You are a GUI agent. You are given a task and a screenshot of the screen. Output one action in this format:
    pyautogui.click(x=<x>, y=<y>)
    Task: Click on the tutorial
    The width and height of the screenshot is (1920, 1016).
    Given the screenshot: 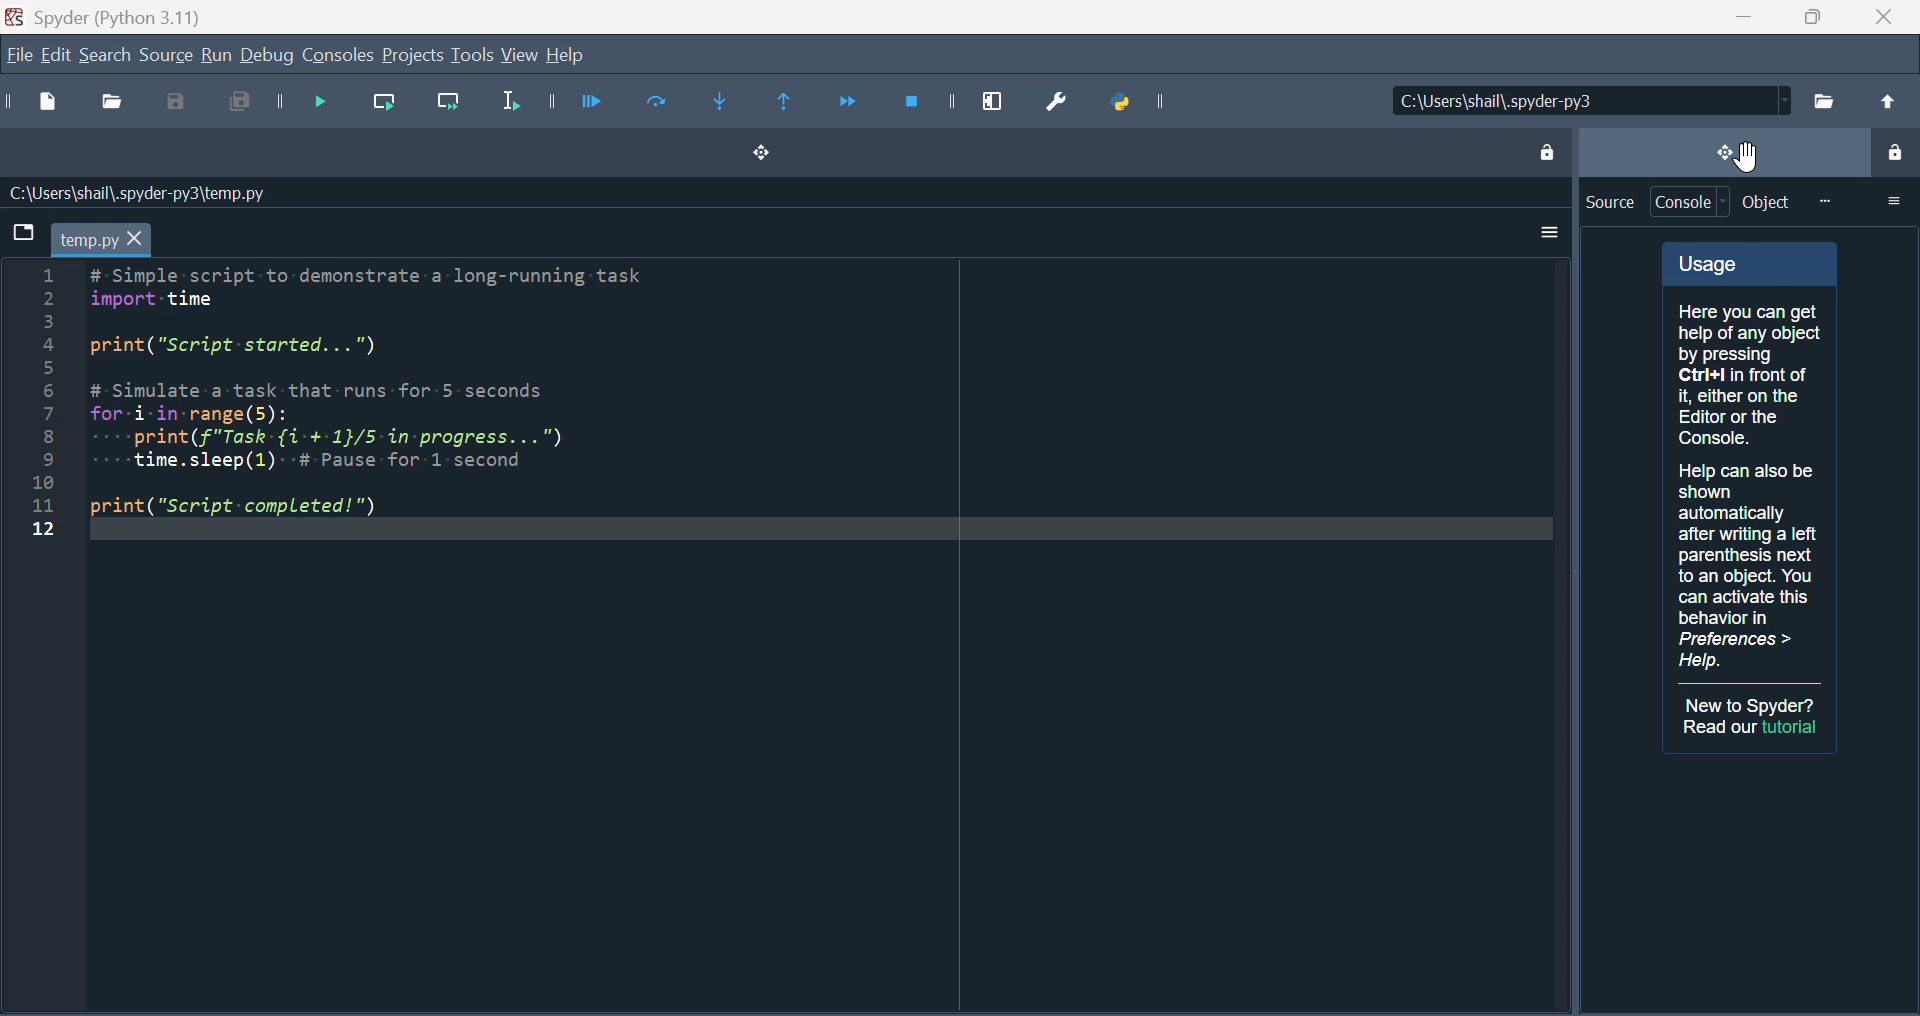 What is the action you would take?
    pyautogui.click(x=1792, y=727)
    